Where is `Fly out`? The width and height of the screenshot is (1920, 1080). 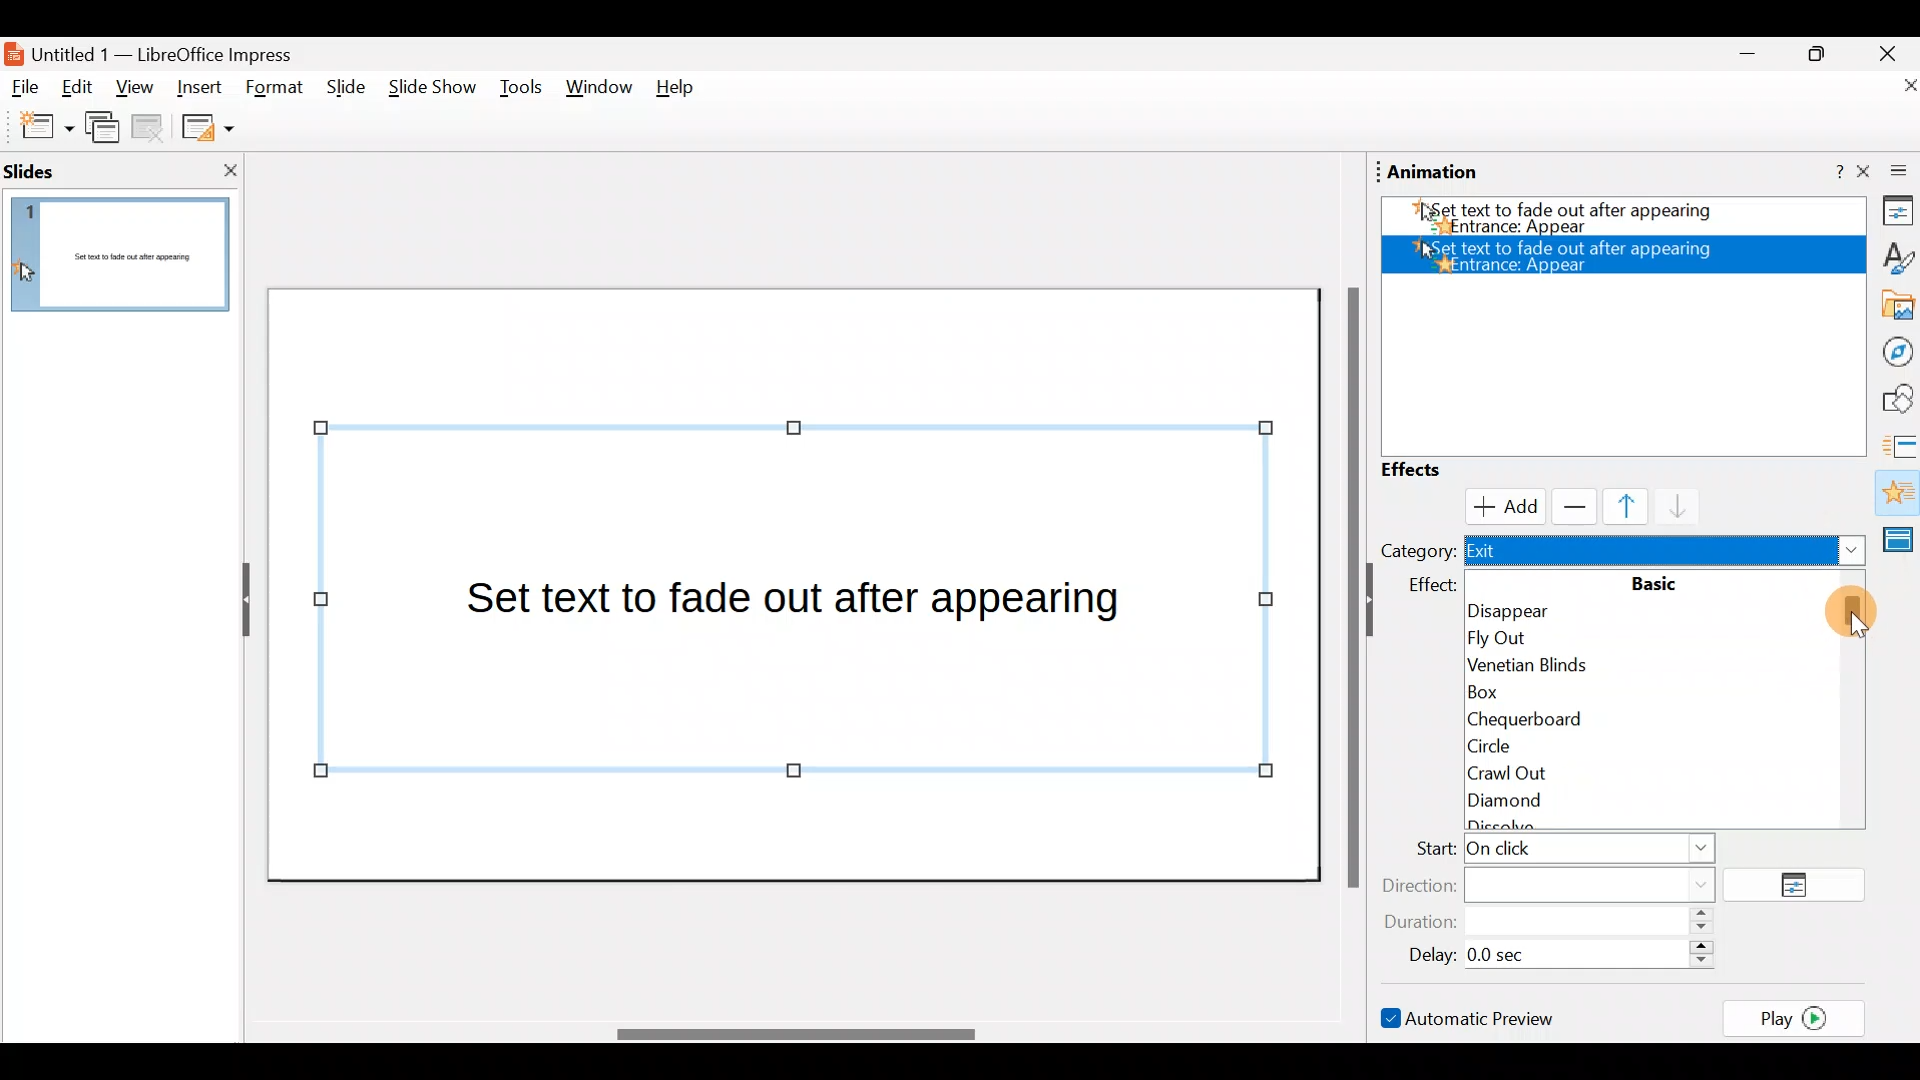 Fly out is located at coordinates (1560, 638).